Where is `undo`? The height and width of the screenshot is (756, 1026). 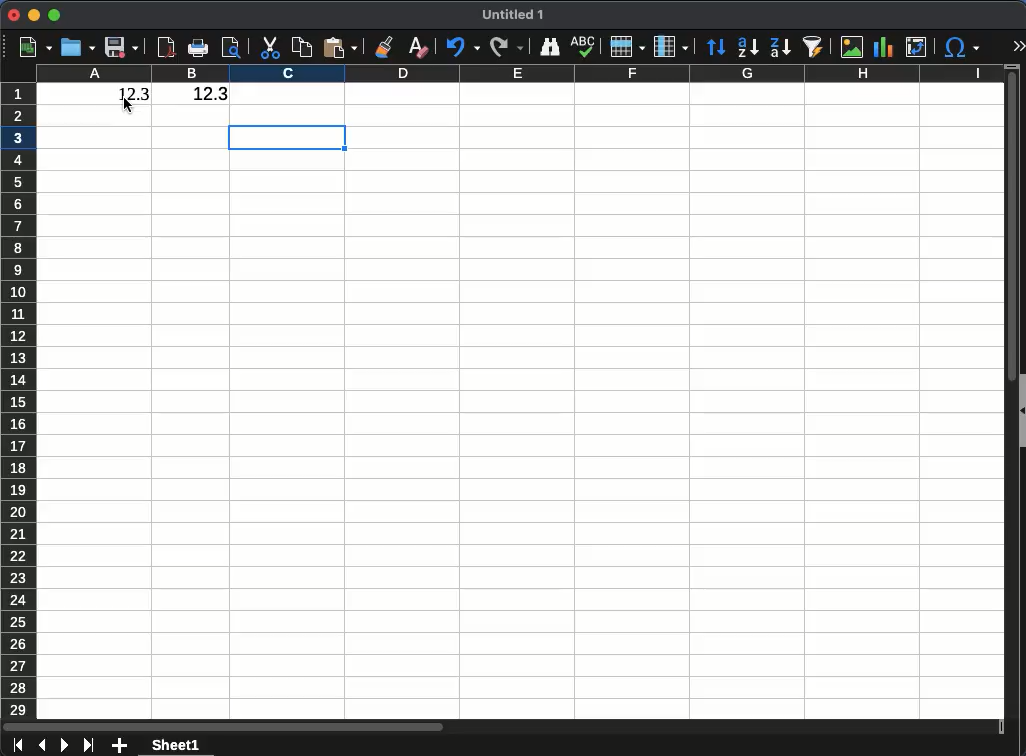 undo is located at coordinates (463, 49).